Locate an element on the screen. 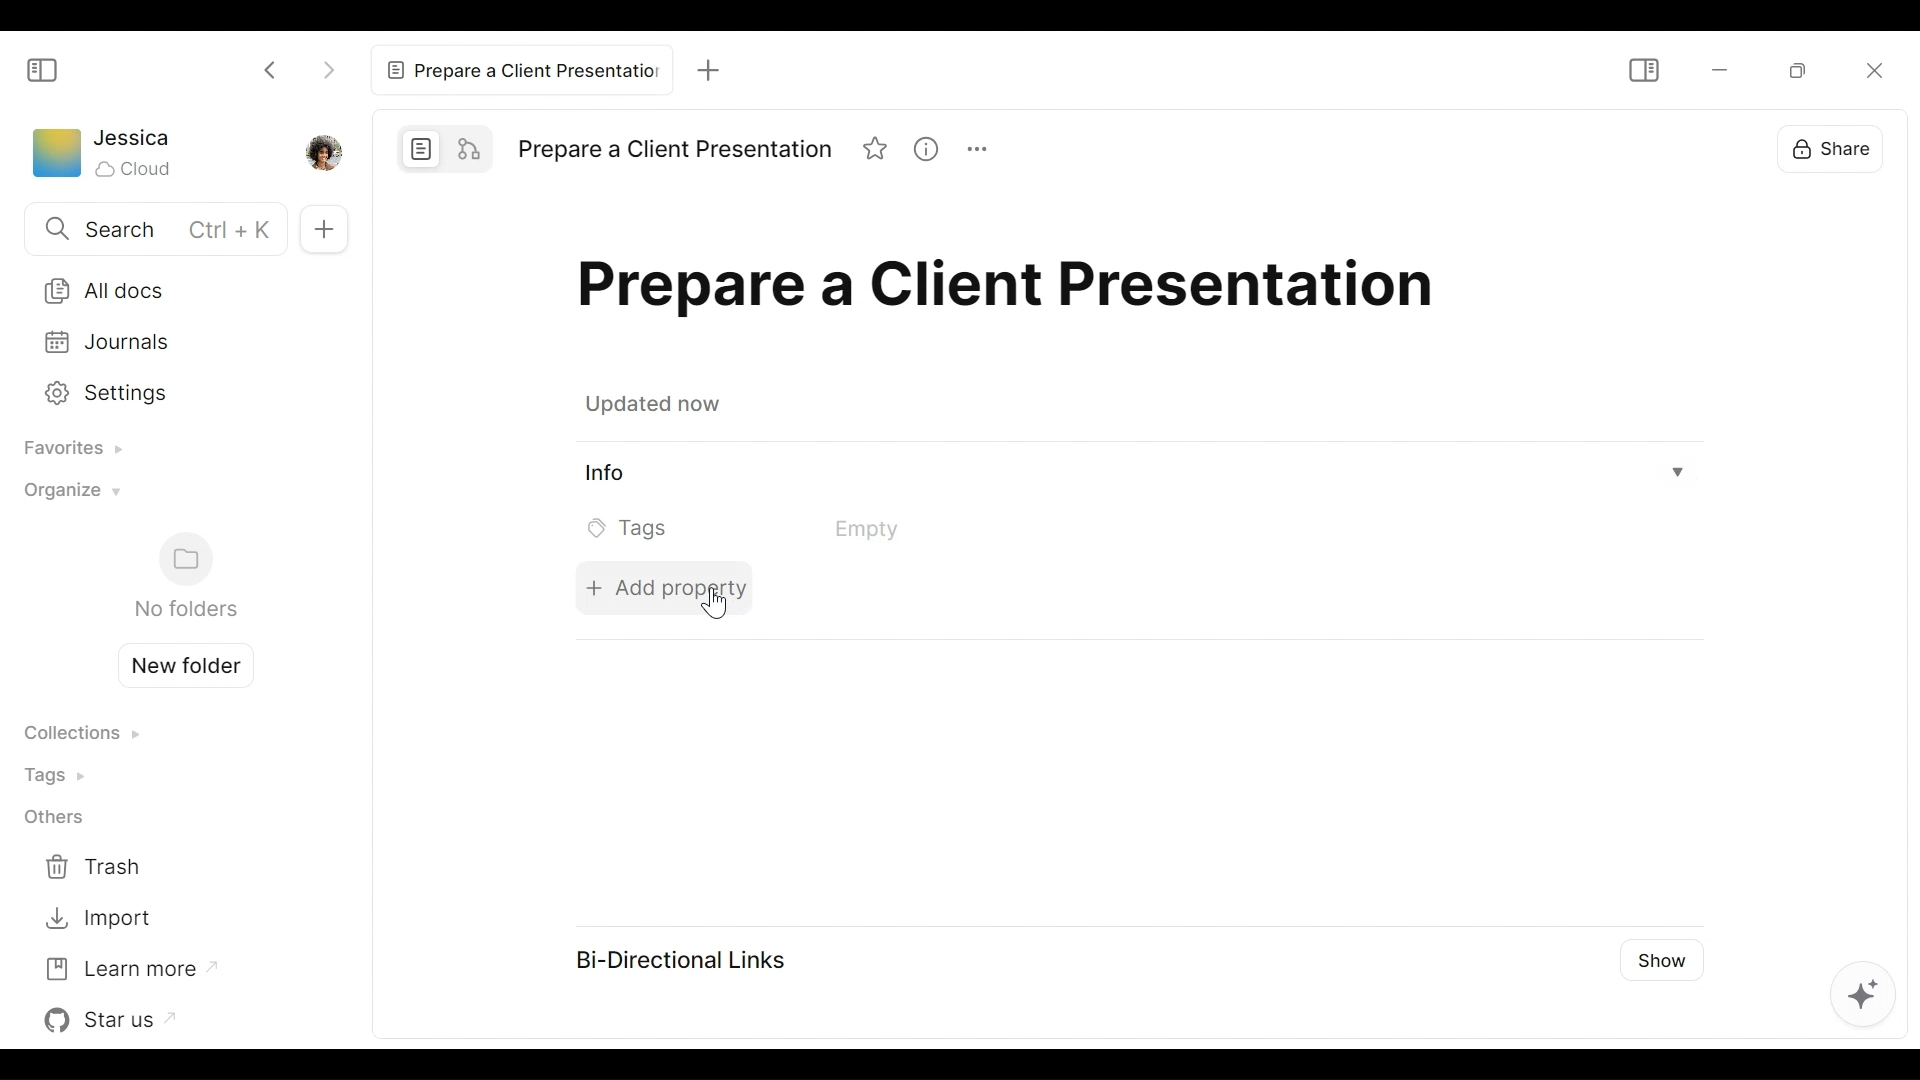 The height and width of the screenshot is (1080, 1920). New Tab is located at coordinates (714, 65).